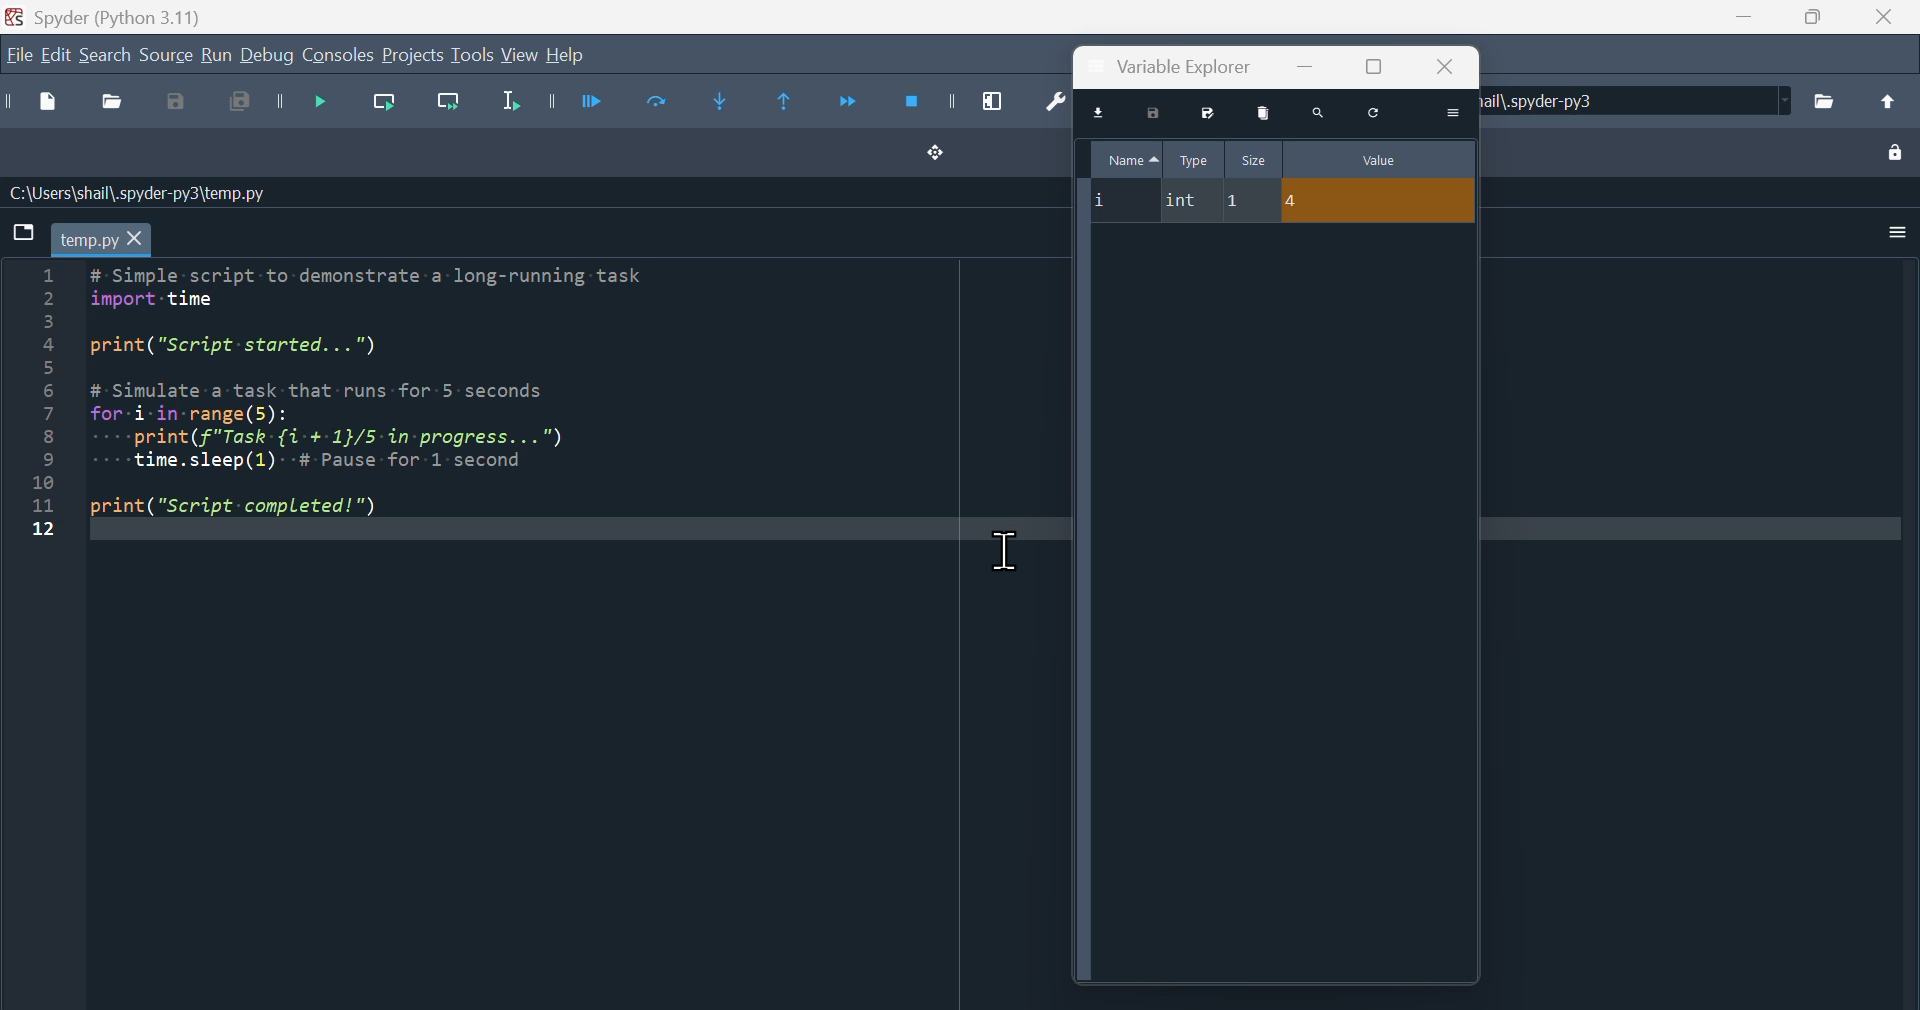  I want to click on Debug, so click(267, 56).